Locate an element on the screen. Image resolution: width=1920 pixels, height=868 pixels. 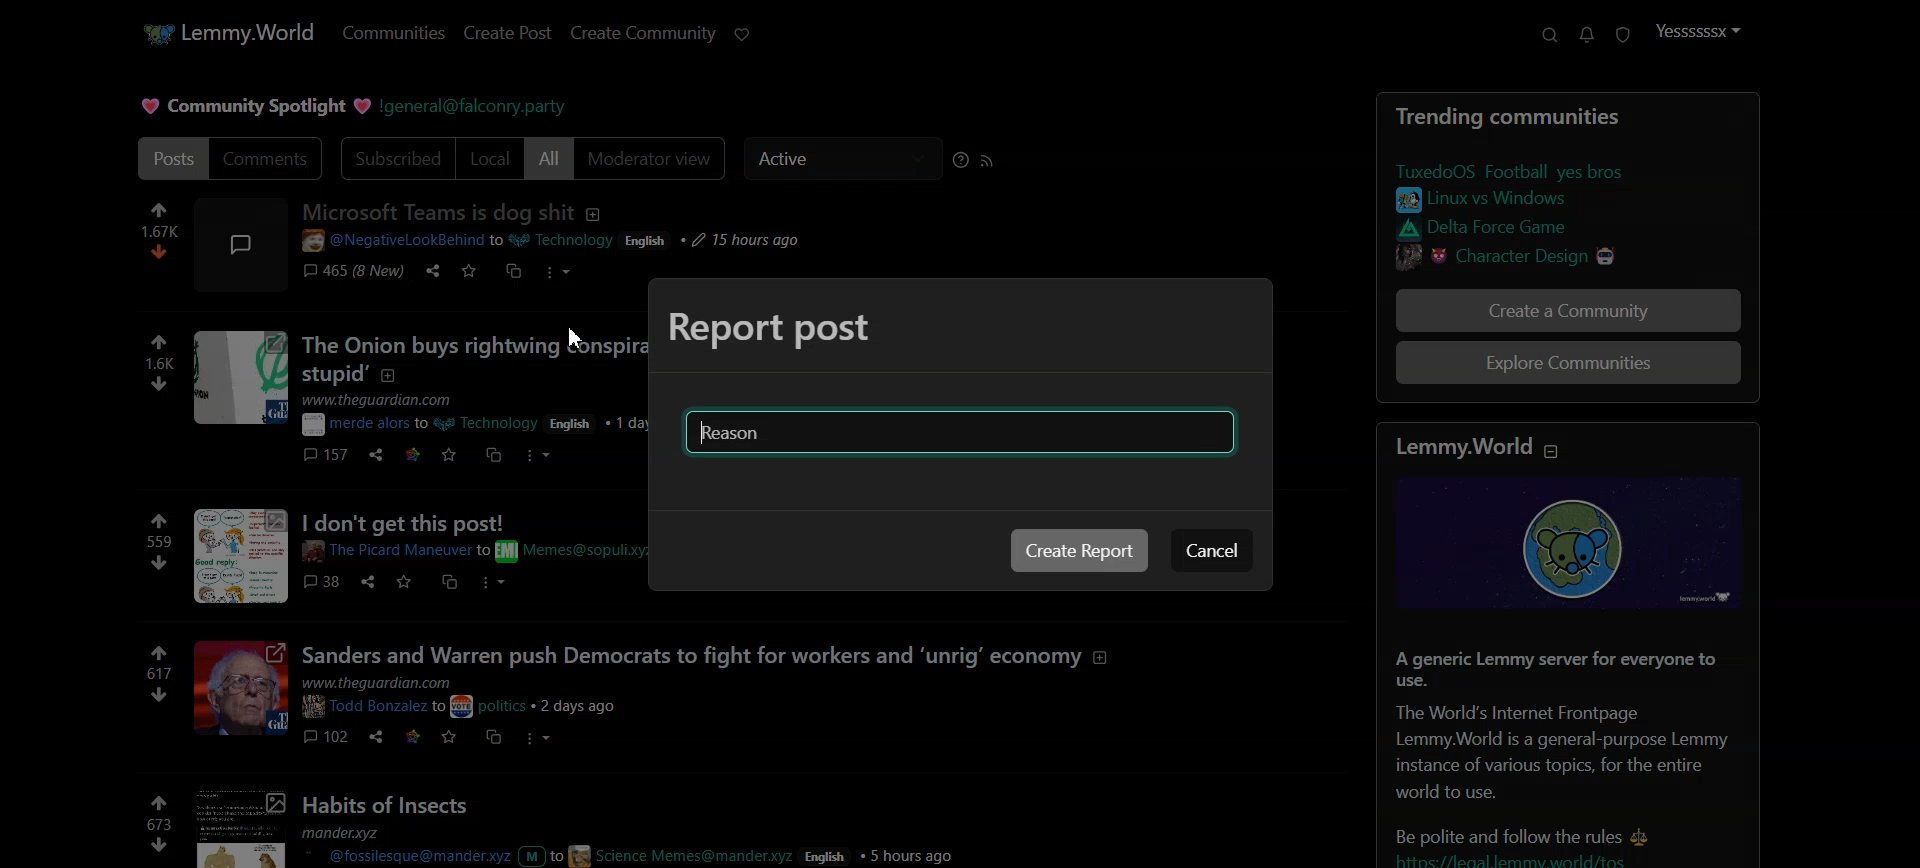
cs is located at coordinates (516, 275).